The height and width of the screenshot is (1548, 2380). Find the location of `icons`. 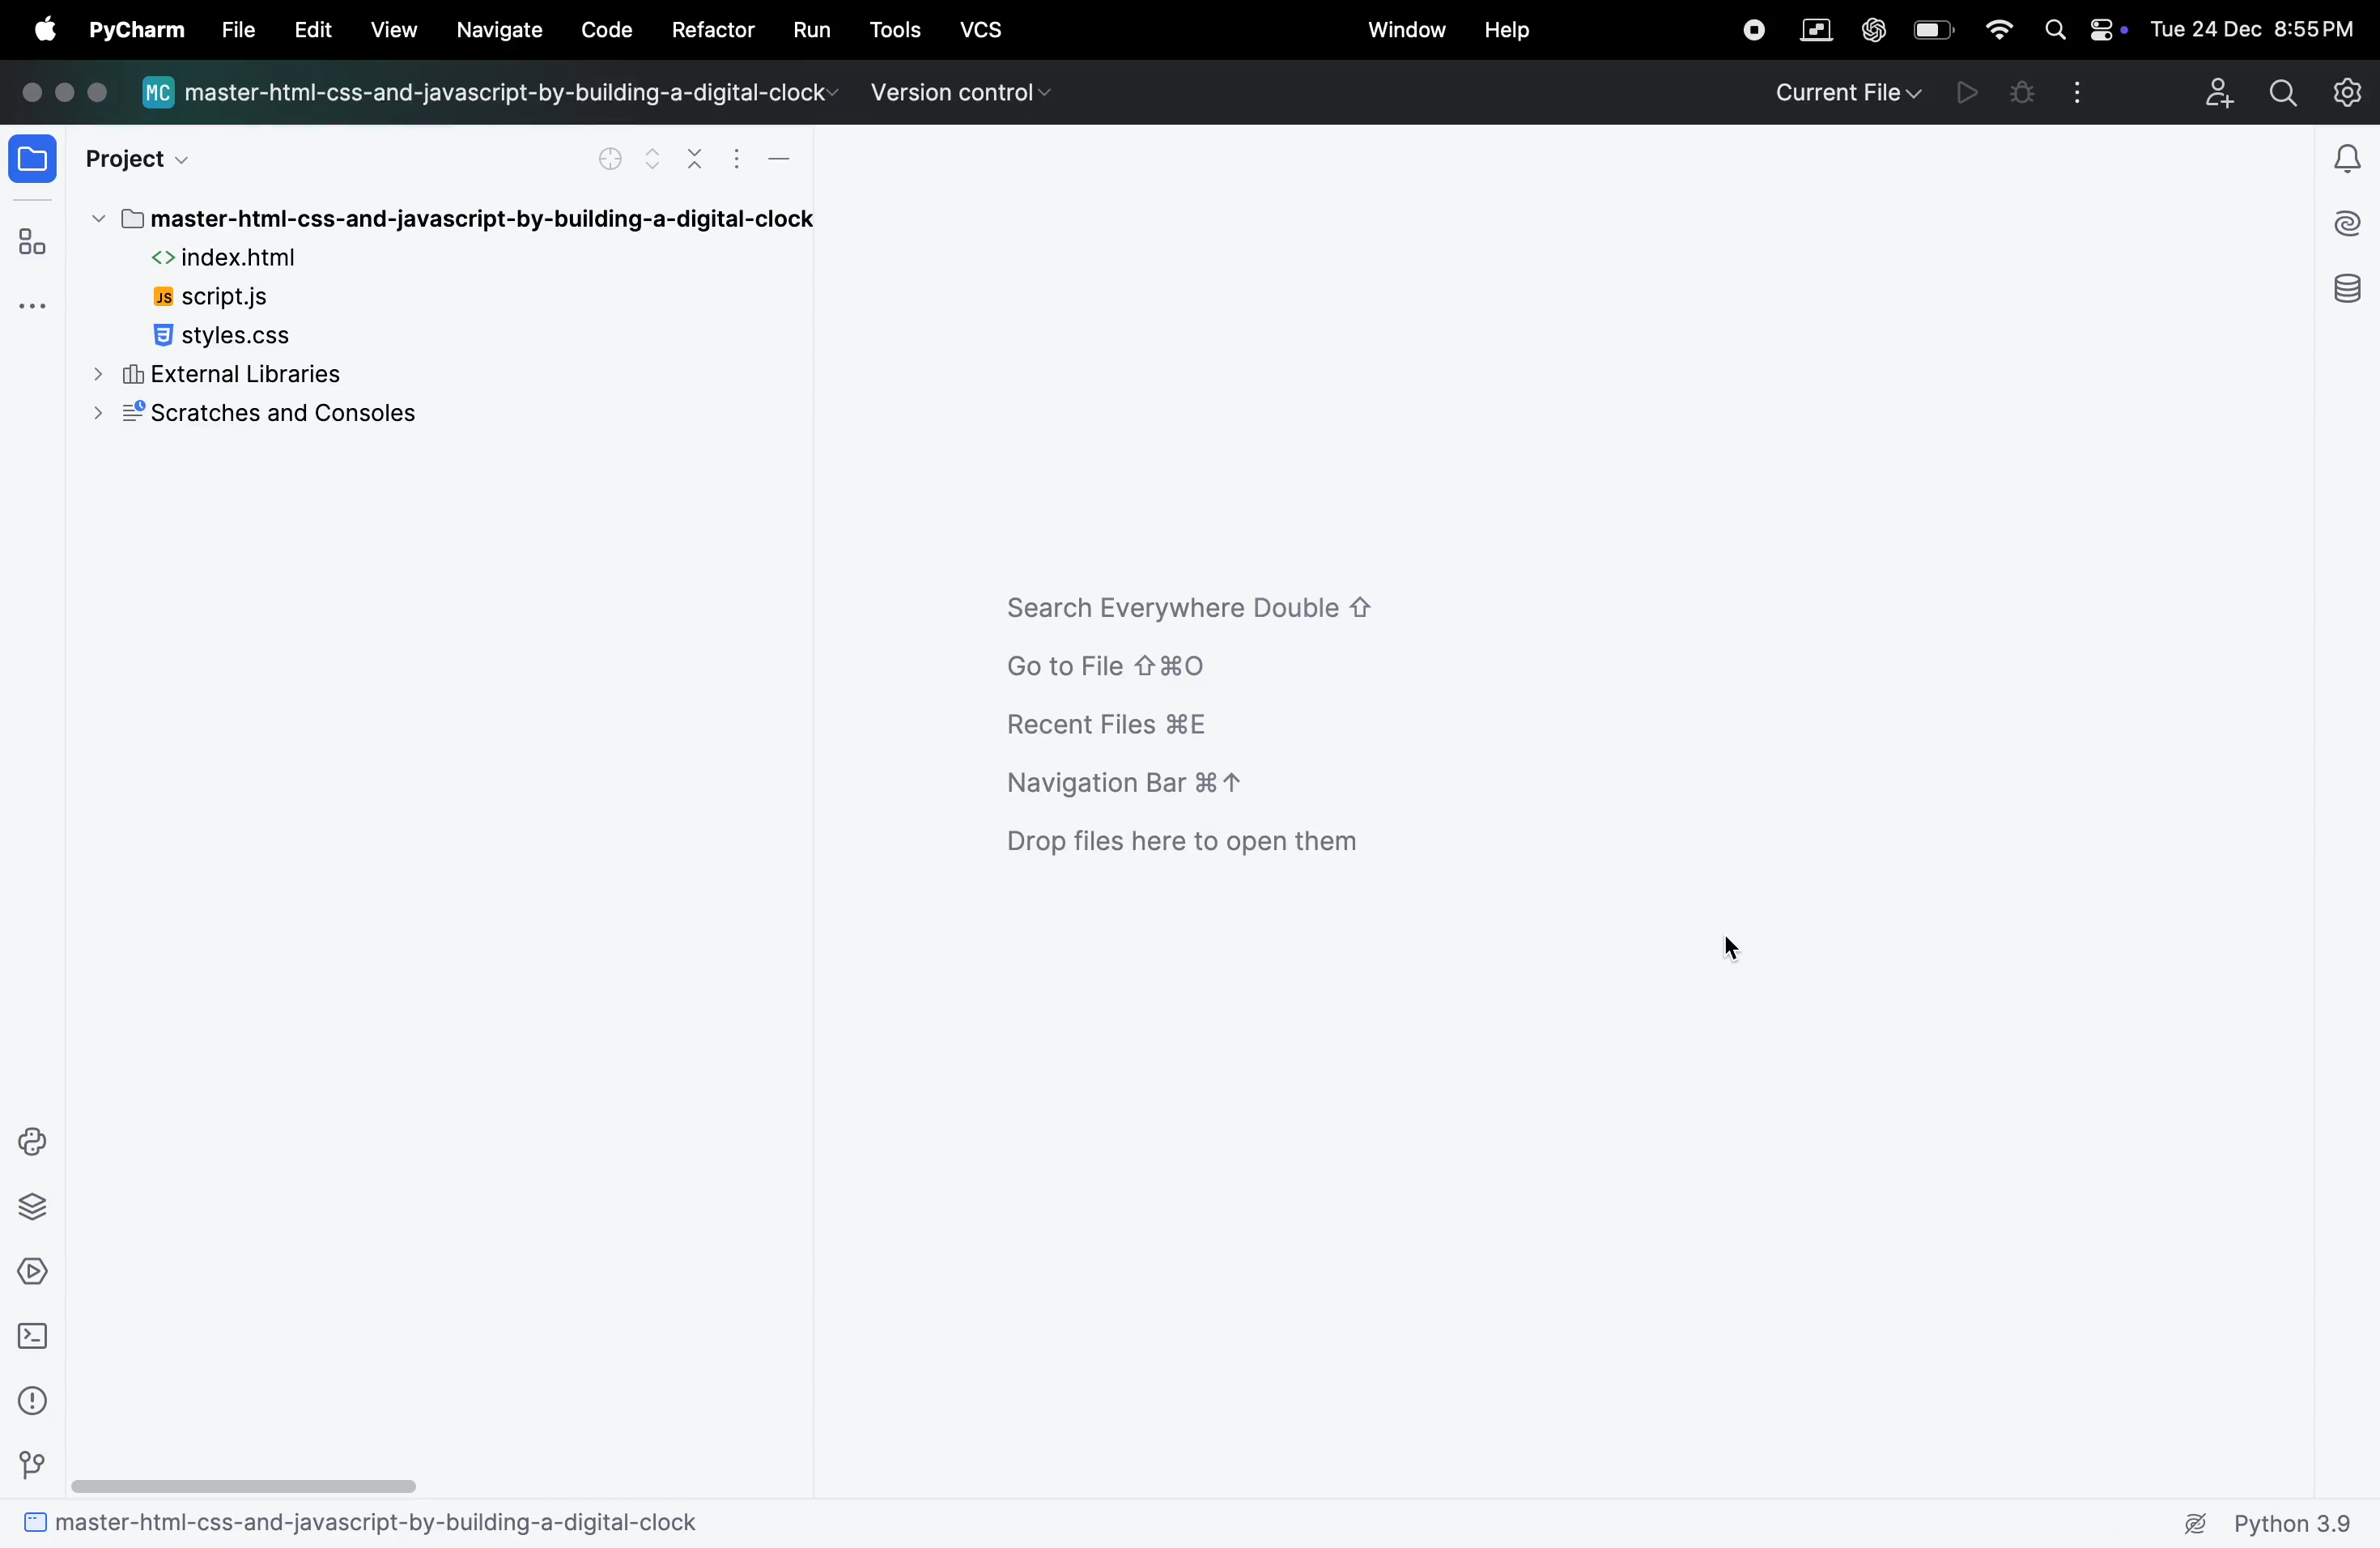

icons is located at coordinates (76, 92).